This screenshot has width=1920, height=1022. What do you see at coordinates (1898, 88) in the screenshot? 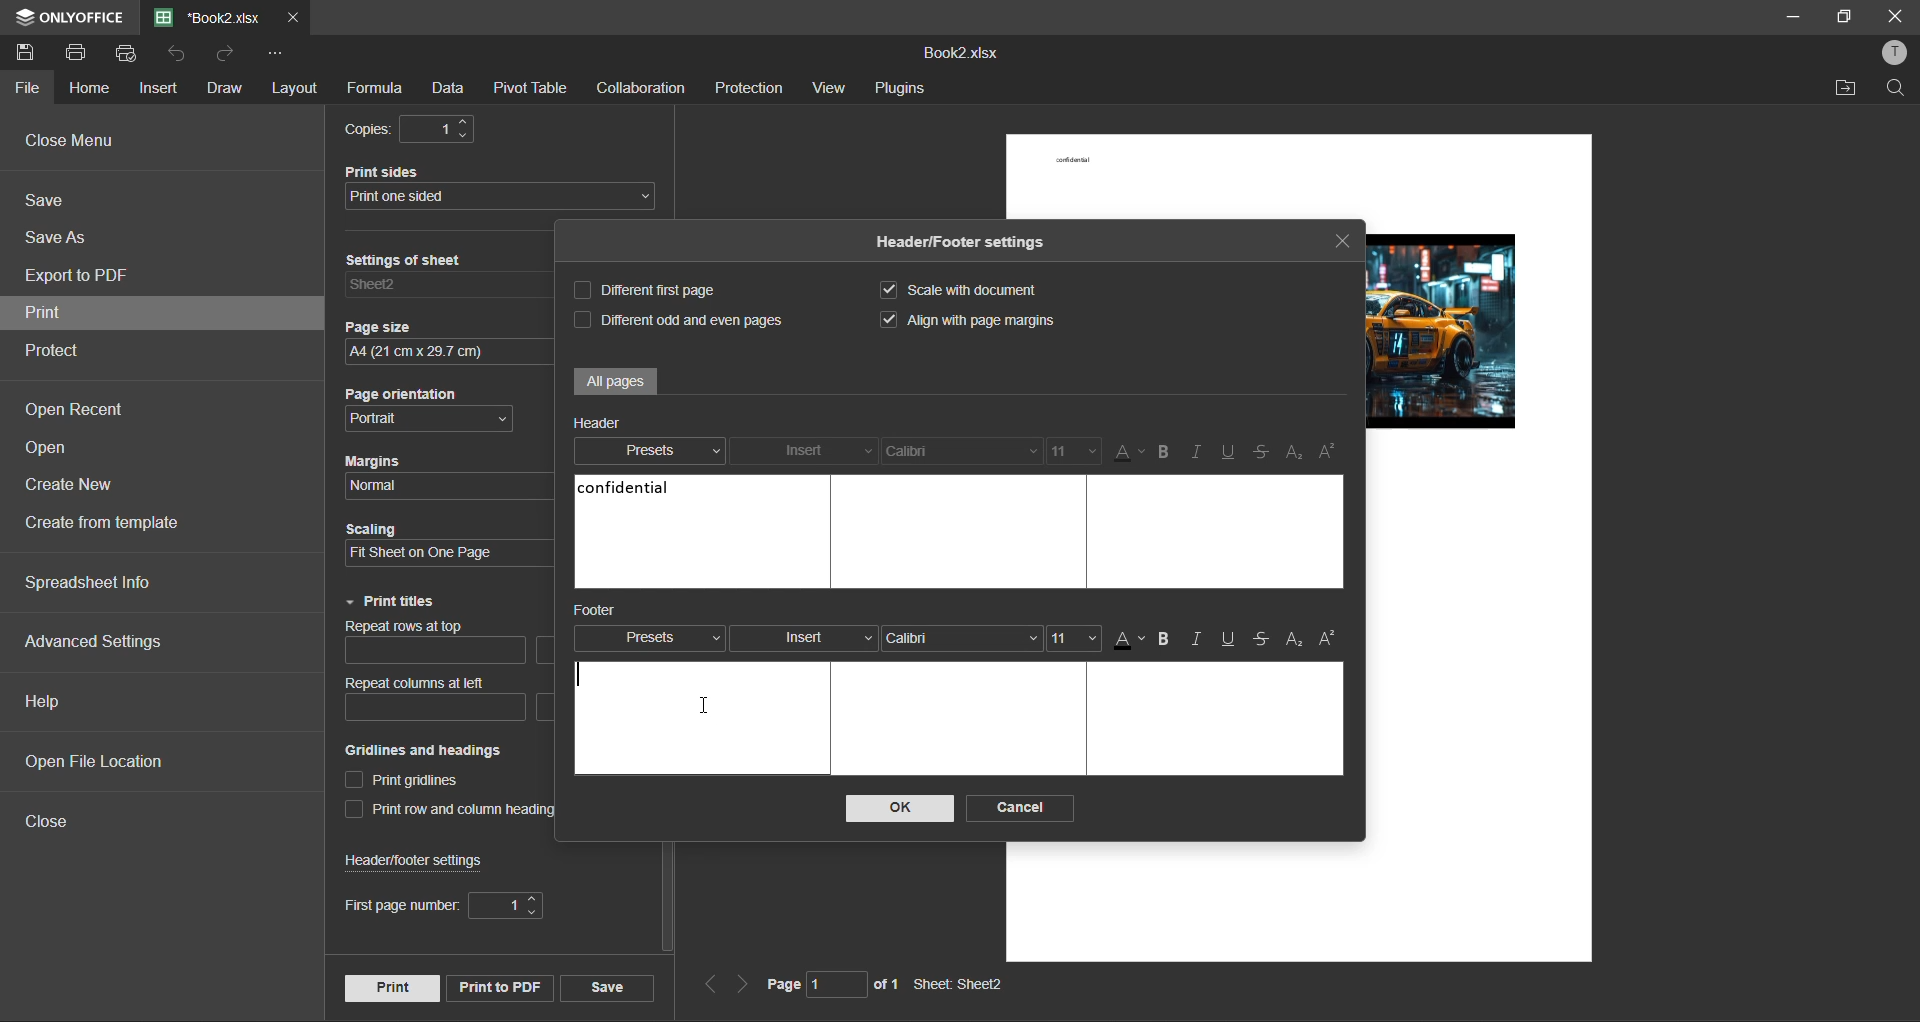
I see `find` at bounding box center [1898, 88].